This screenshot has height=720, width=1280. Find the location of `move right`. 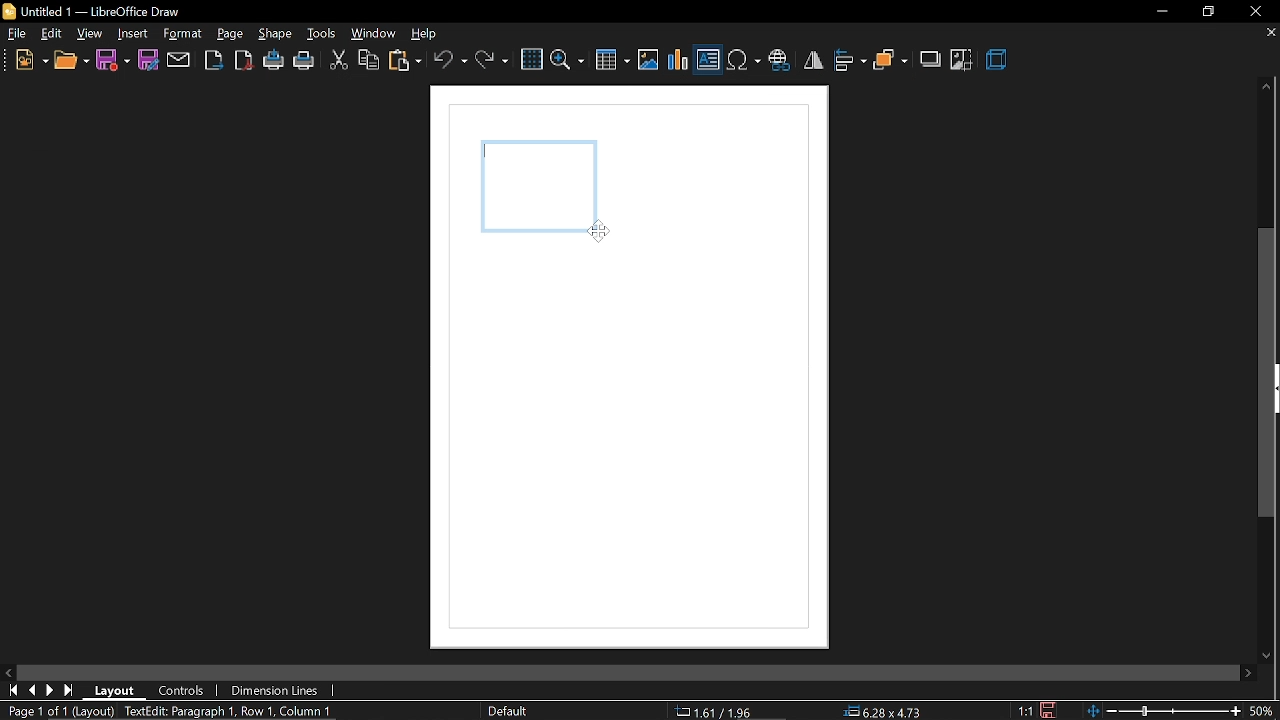

move right is located at coordinates (1248, 672).